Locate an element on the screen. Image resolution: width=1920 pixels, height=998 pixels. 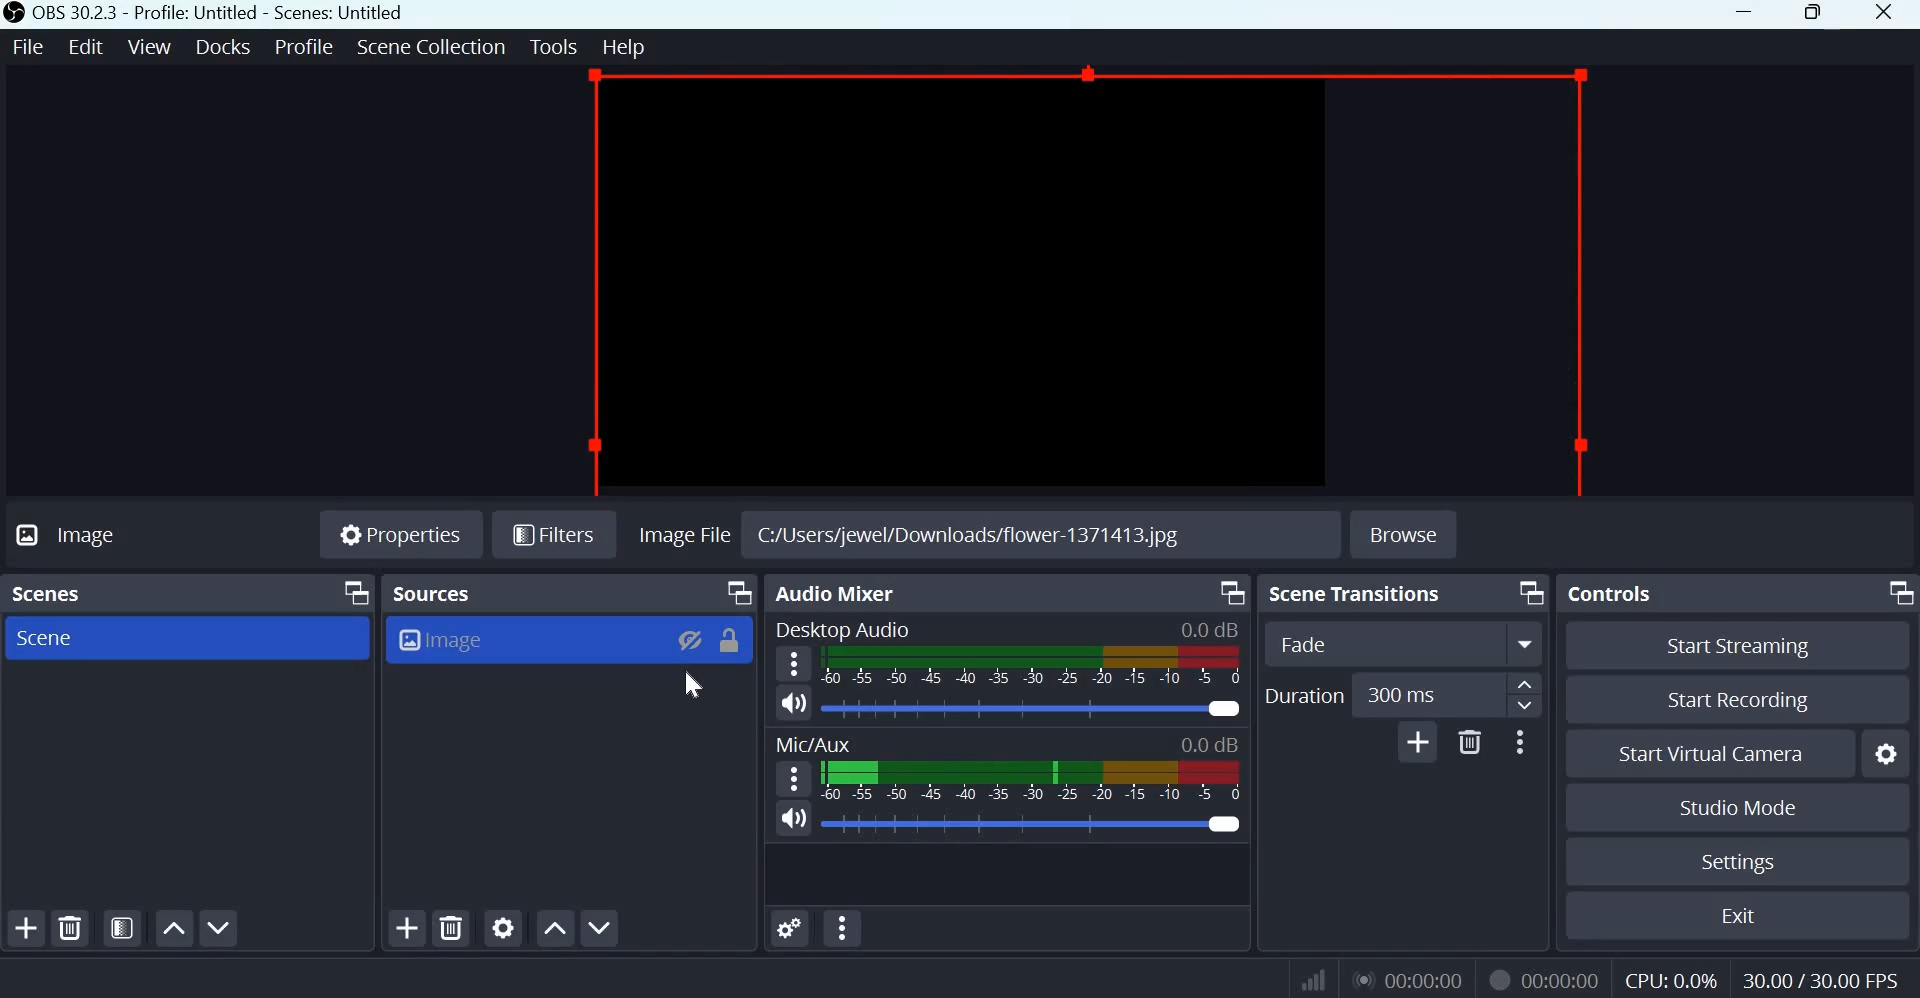
Dock Options icon is located at coordinates (1898, 595).